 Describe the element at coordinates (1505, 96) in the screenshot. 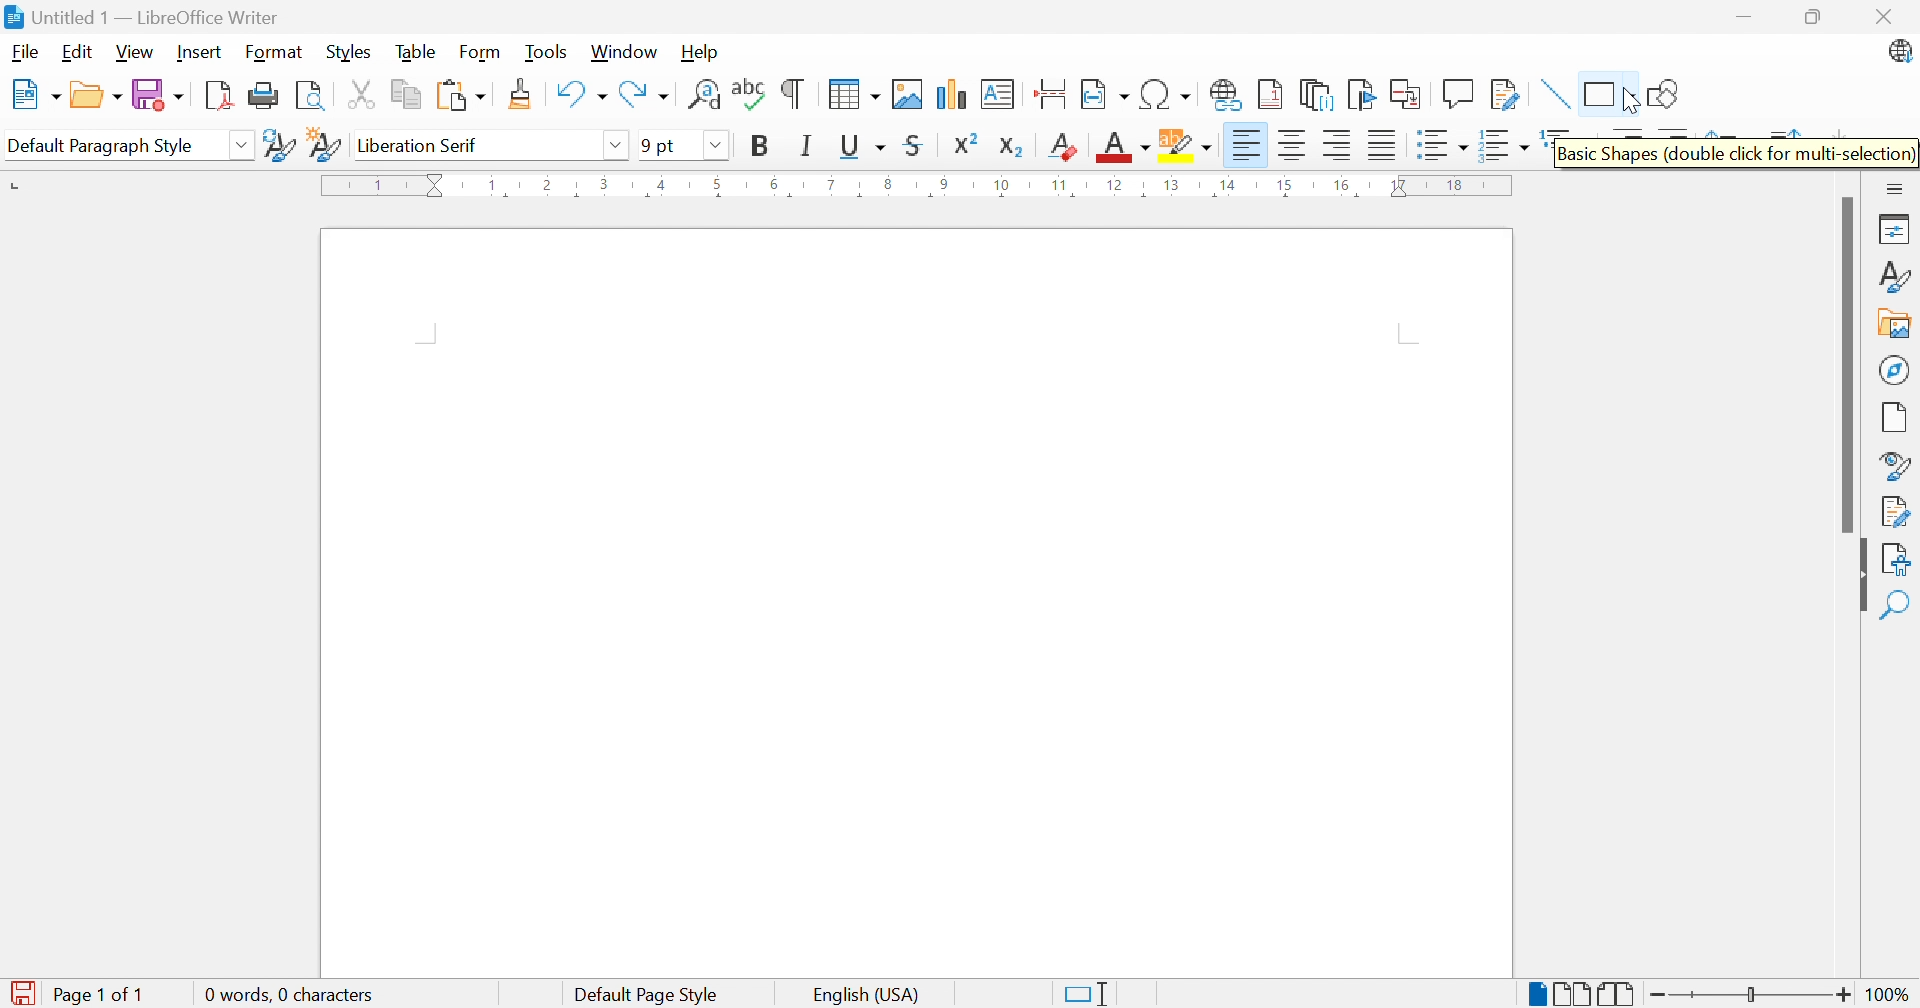

I see `Show track changes fuctions` at that location.